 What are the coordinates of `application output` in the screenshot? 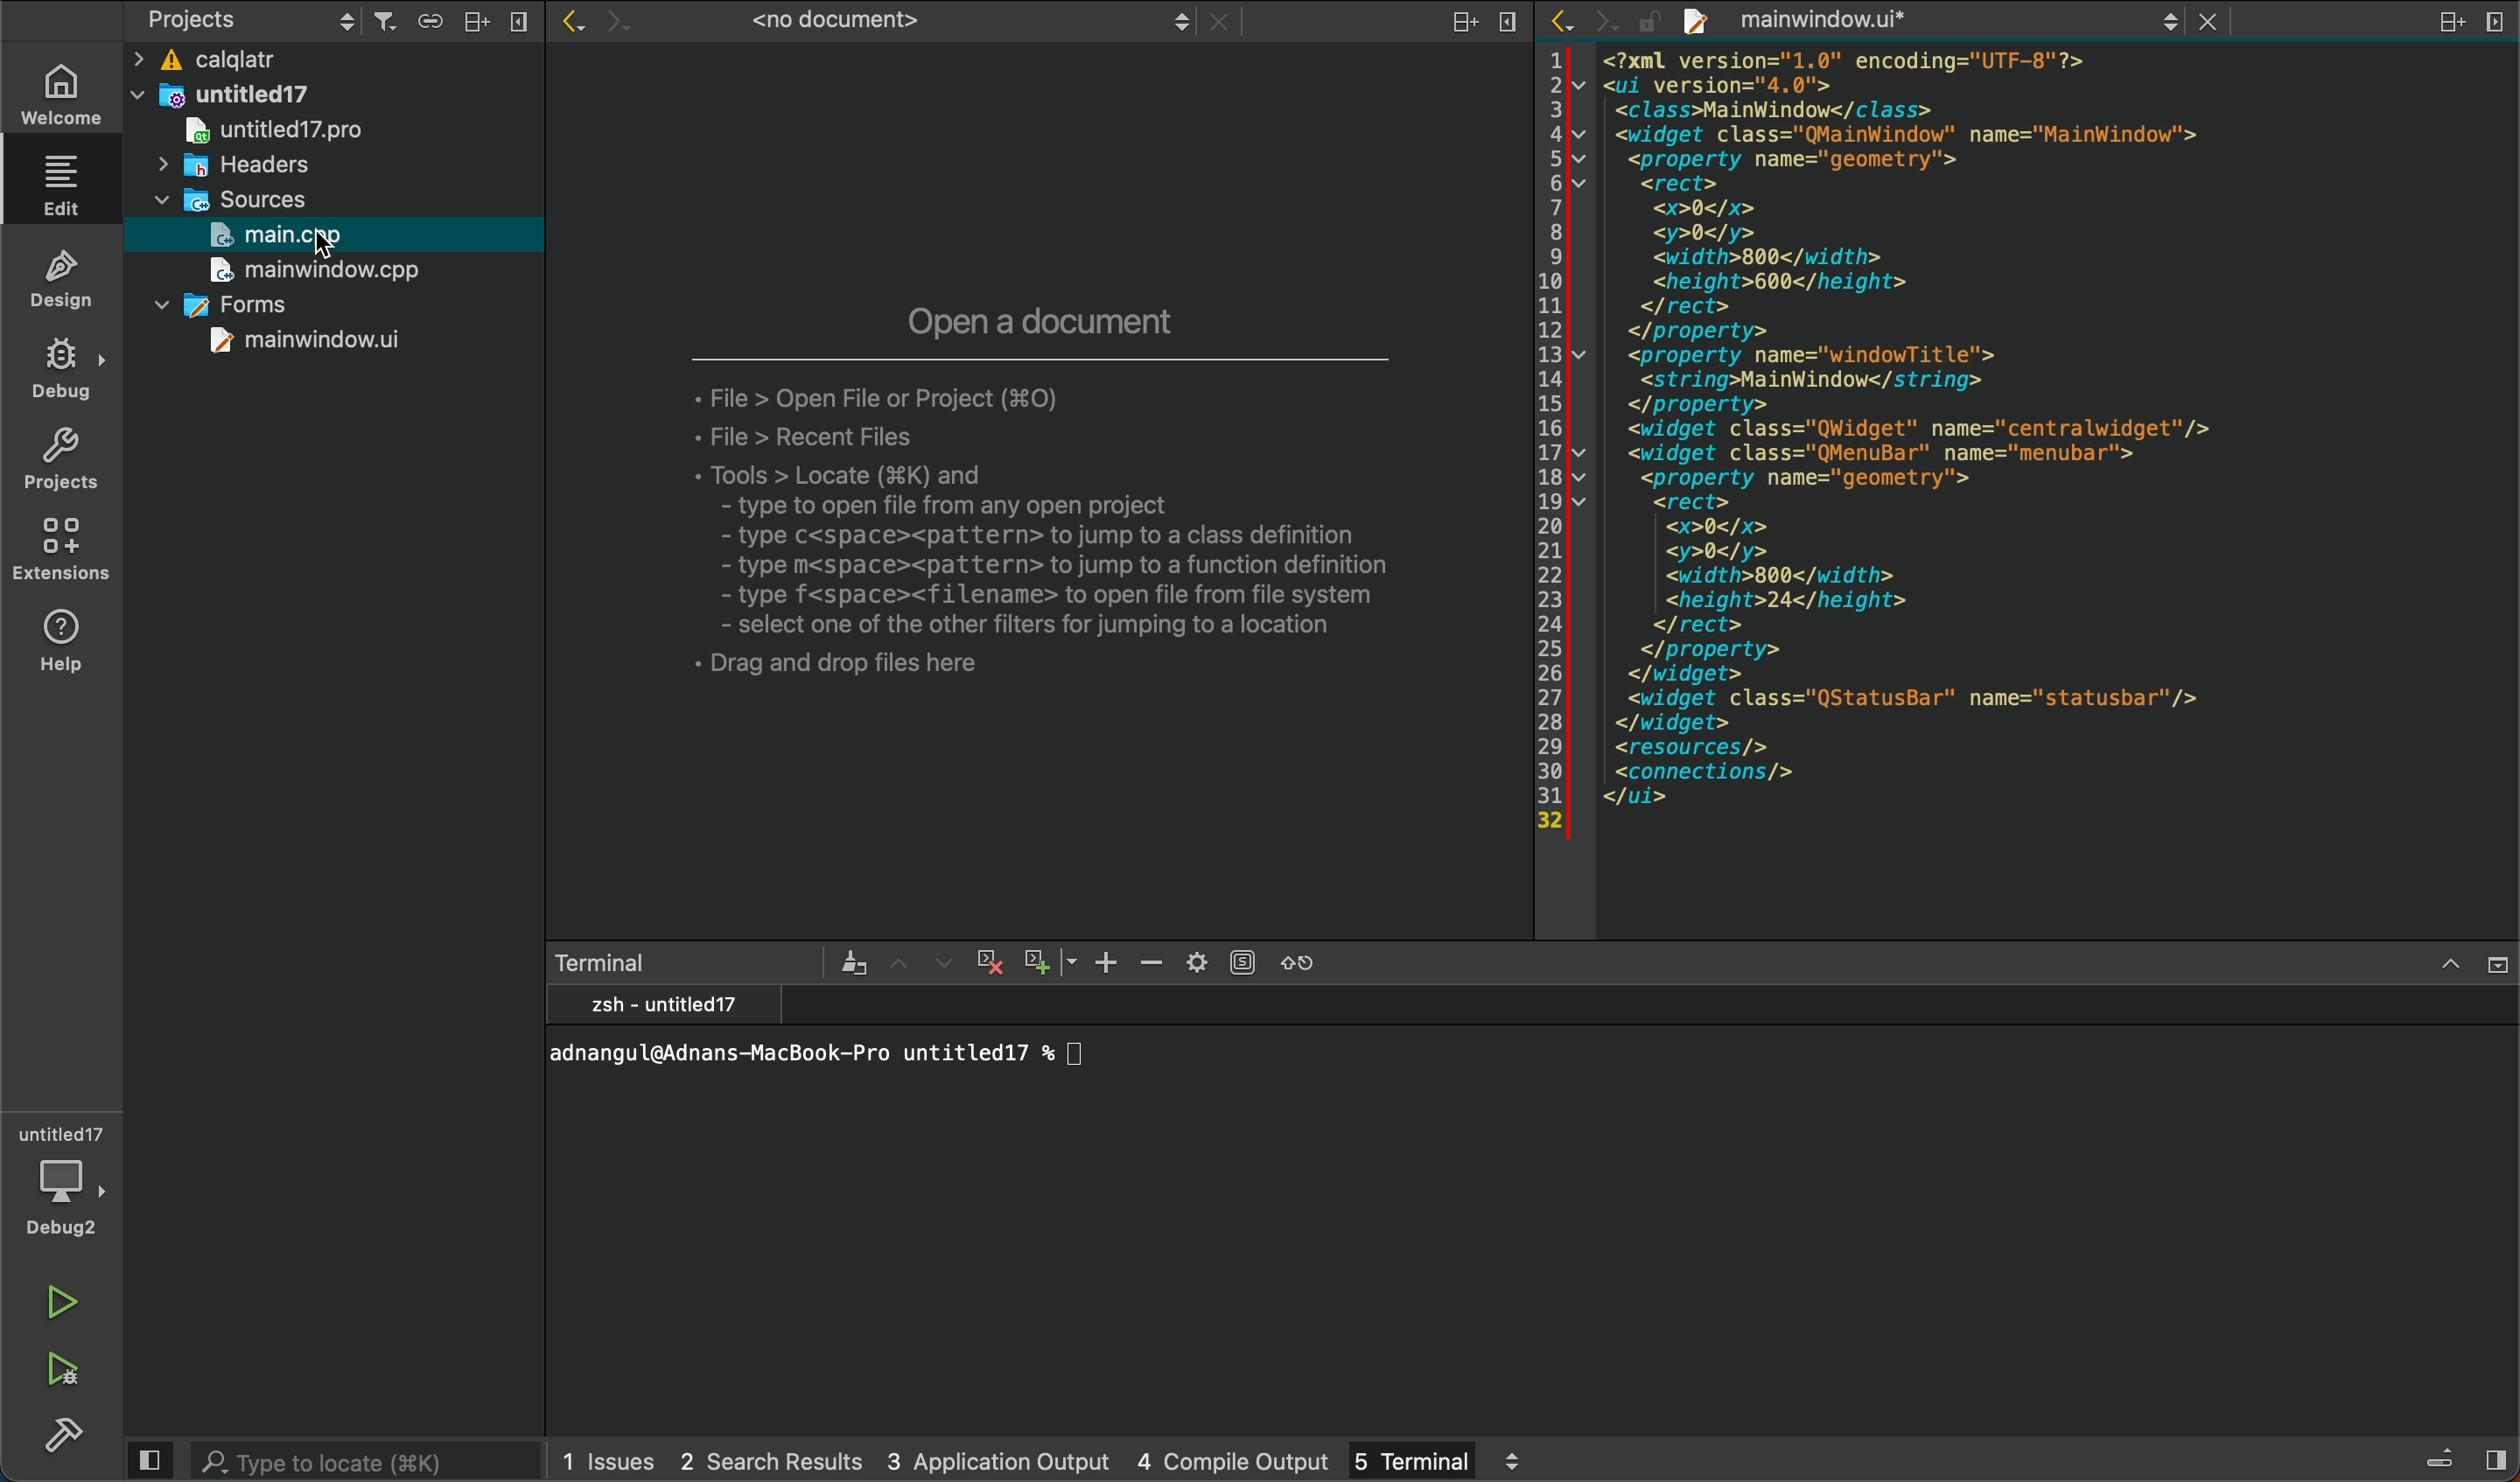 It's located at (998, 1457).